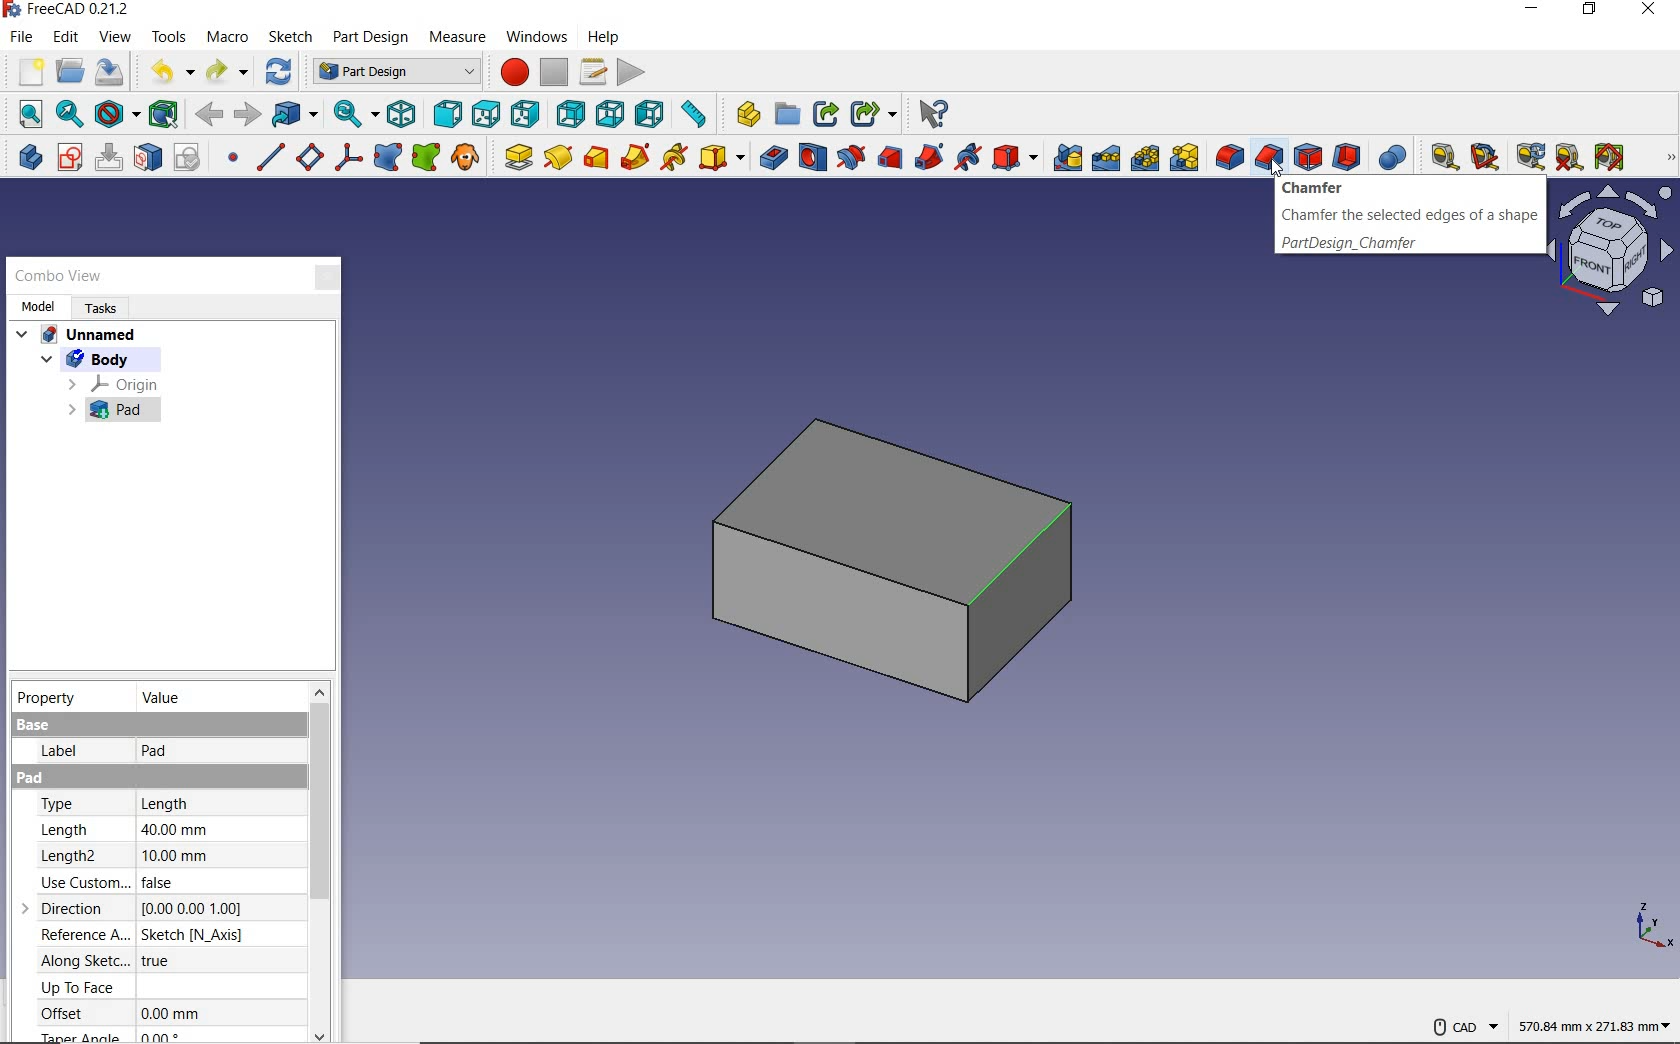 This screenshot has height=1044, width=1680. I want to click on create a shaped binder, so click(390, 157).